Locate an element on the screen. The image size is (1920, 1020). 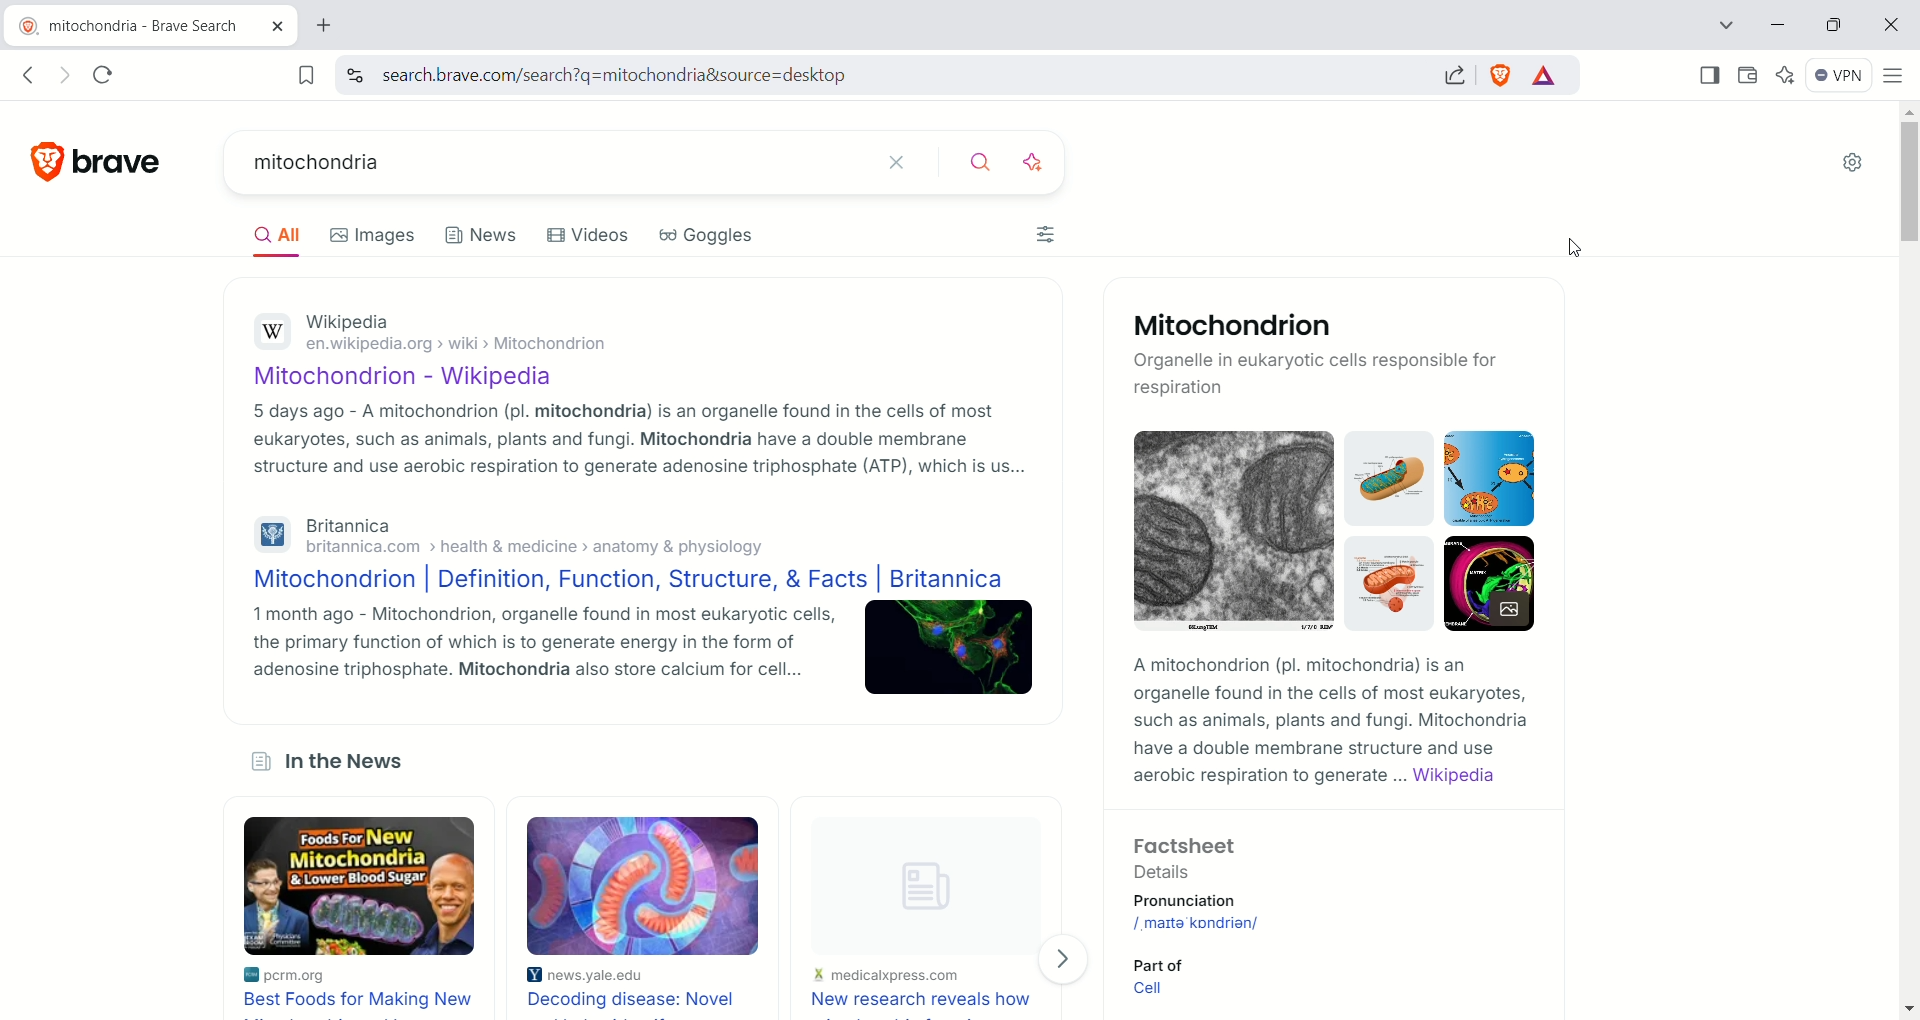
close is located at coordinates (1892, 23).